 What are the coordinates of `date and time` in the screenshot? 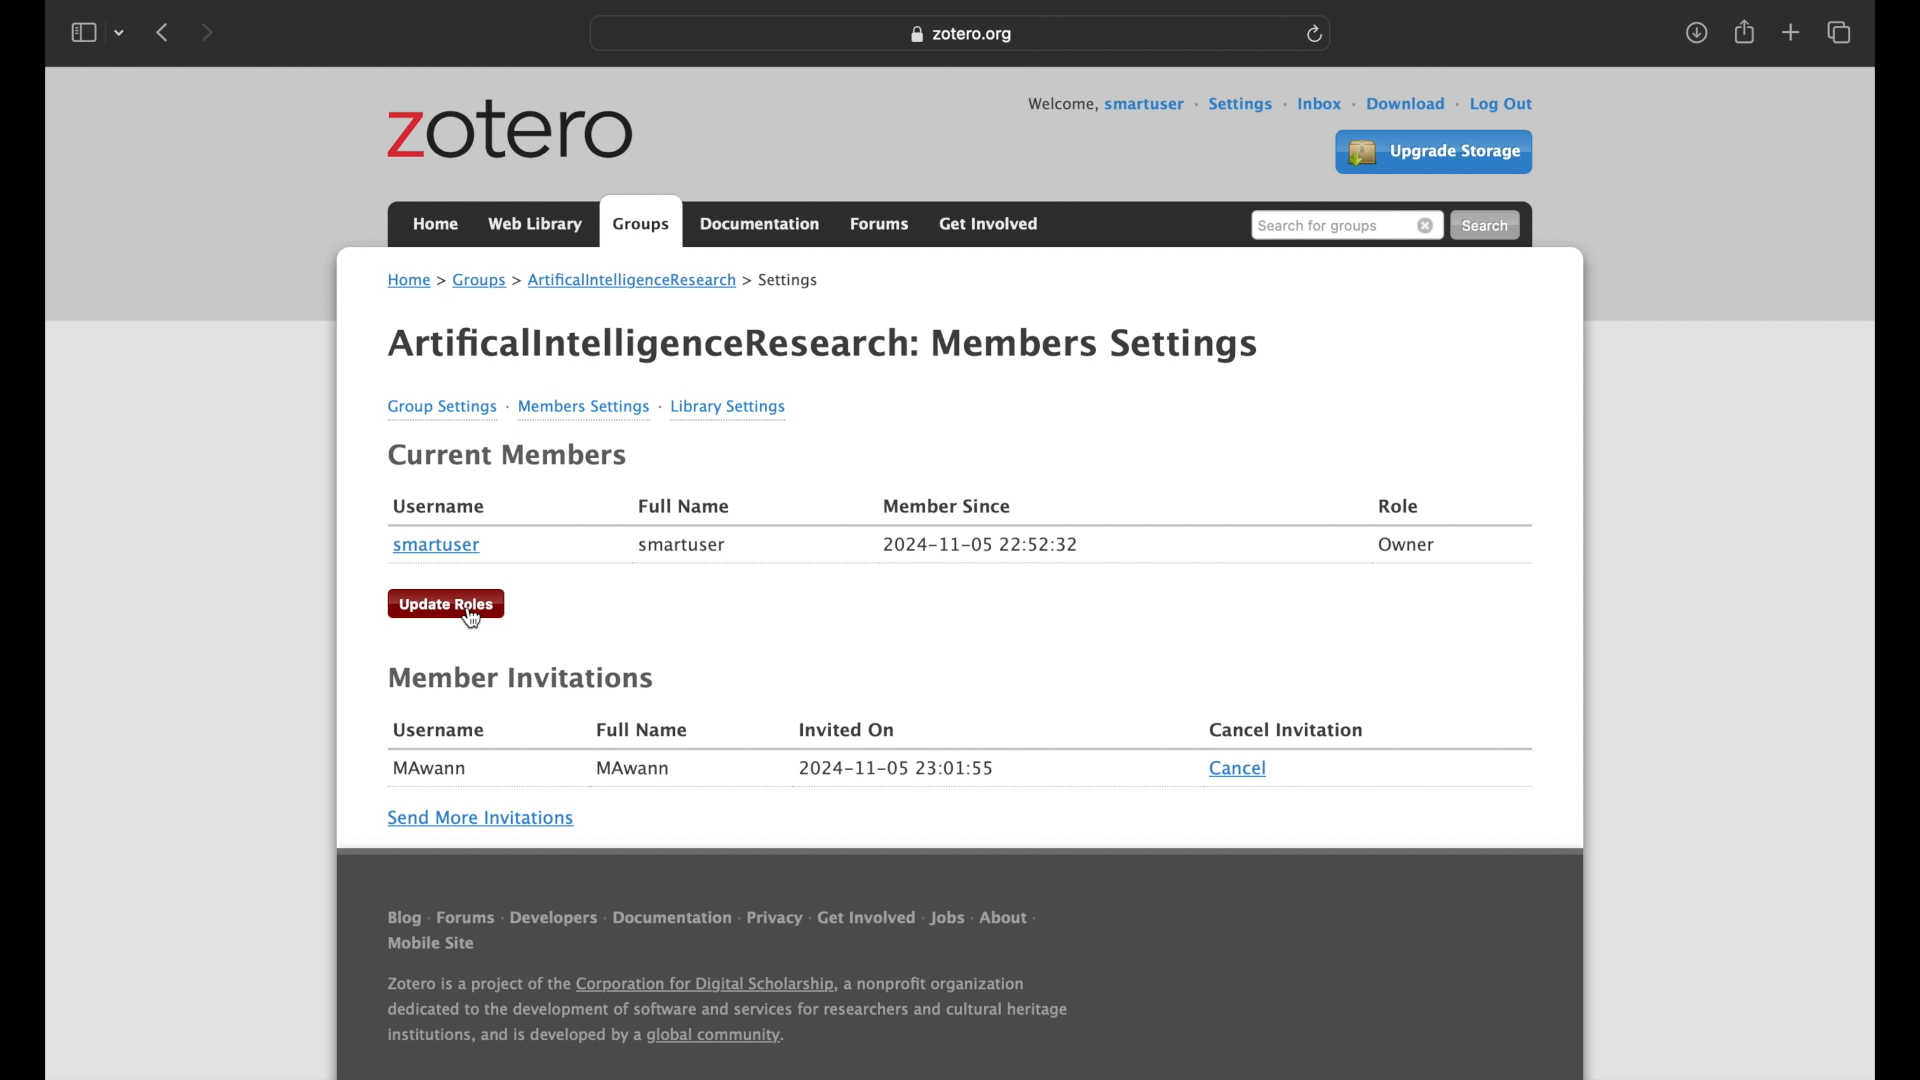 It's located at (899, 769).